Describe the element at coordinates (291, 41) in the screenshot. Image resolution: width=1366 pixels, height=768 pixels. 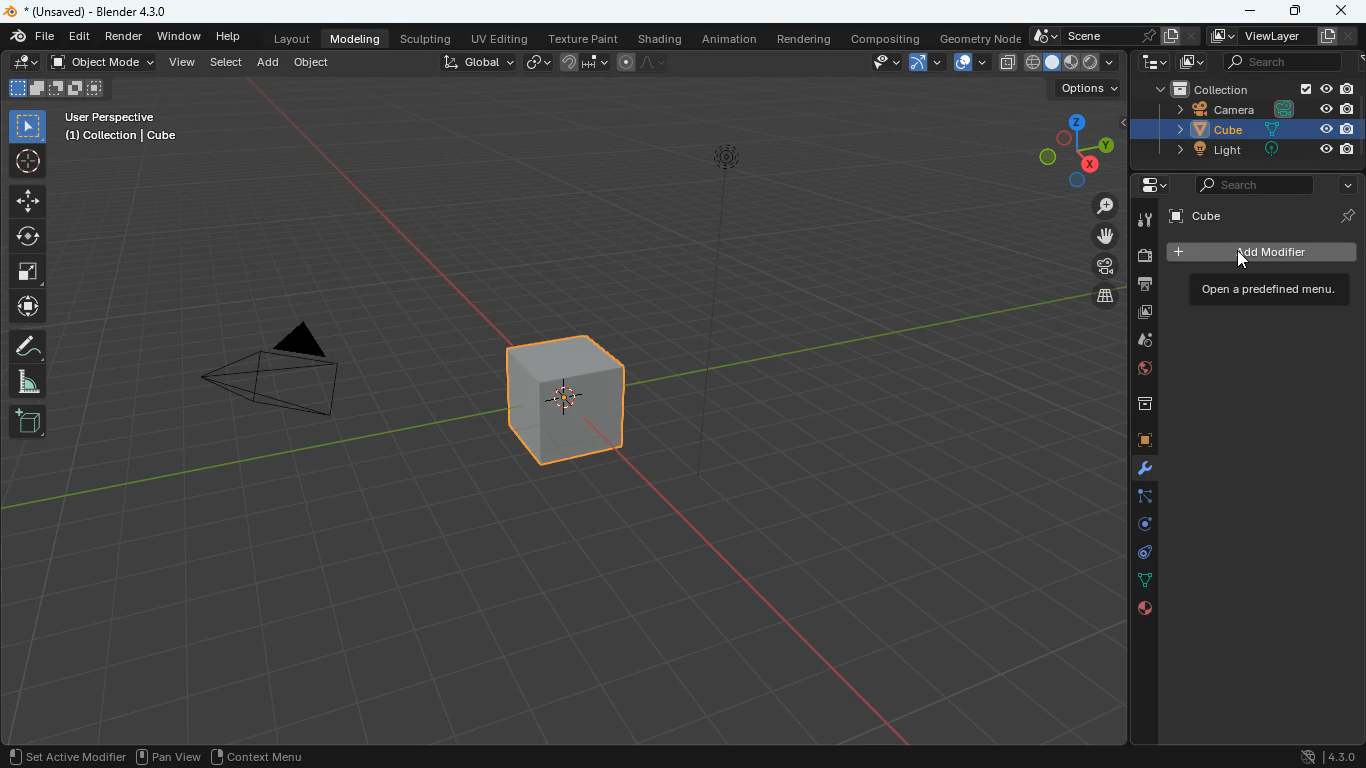
I see `layout` at that location.